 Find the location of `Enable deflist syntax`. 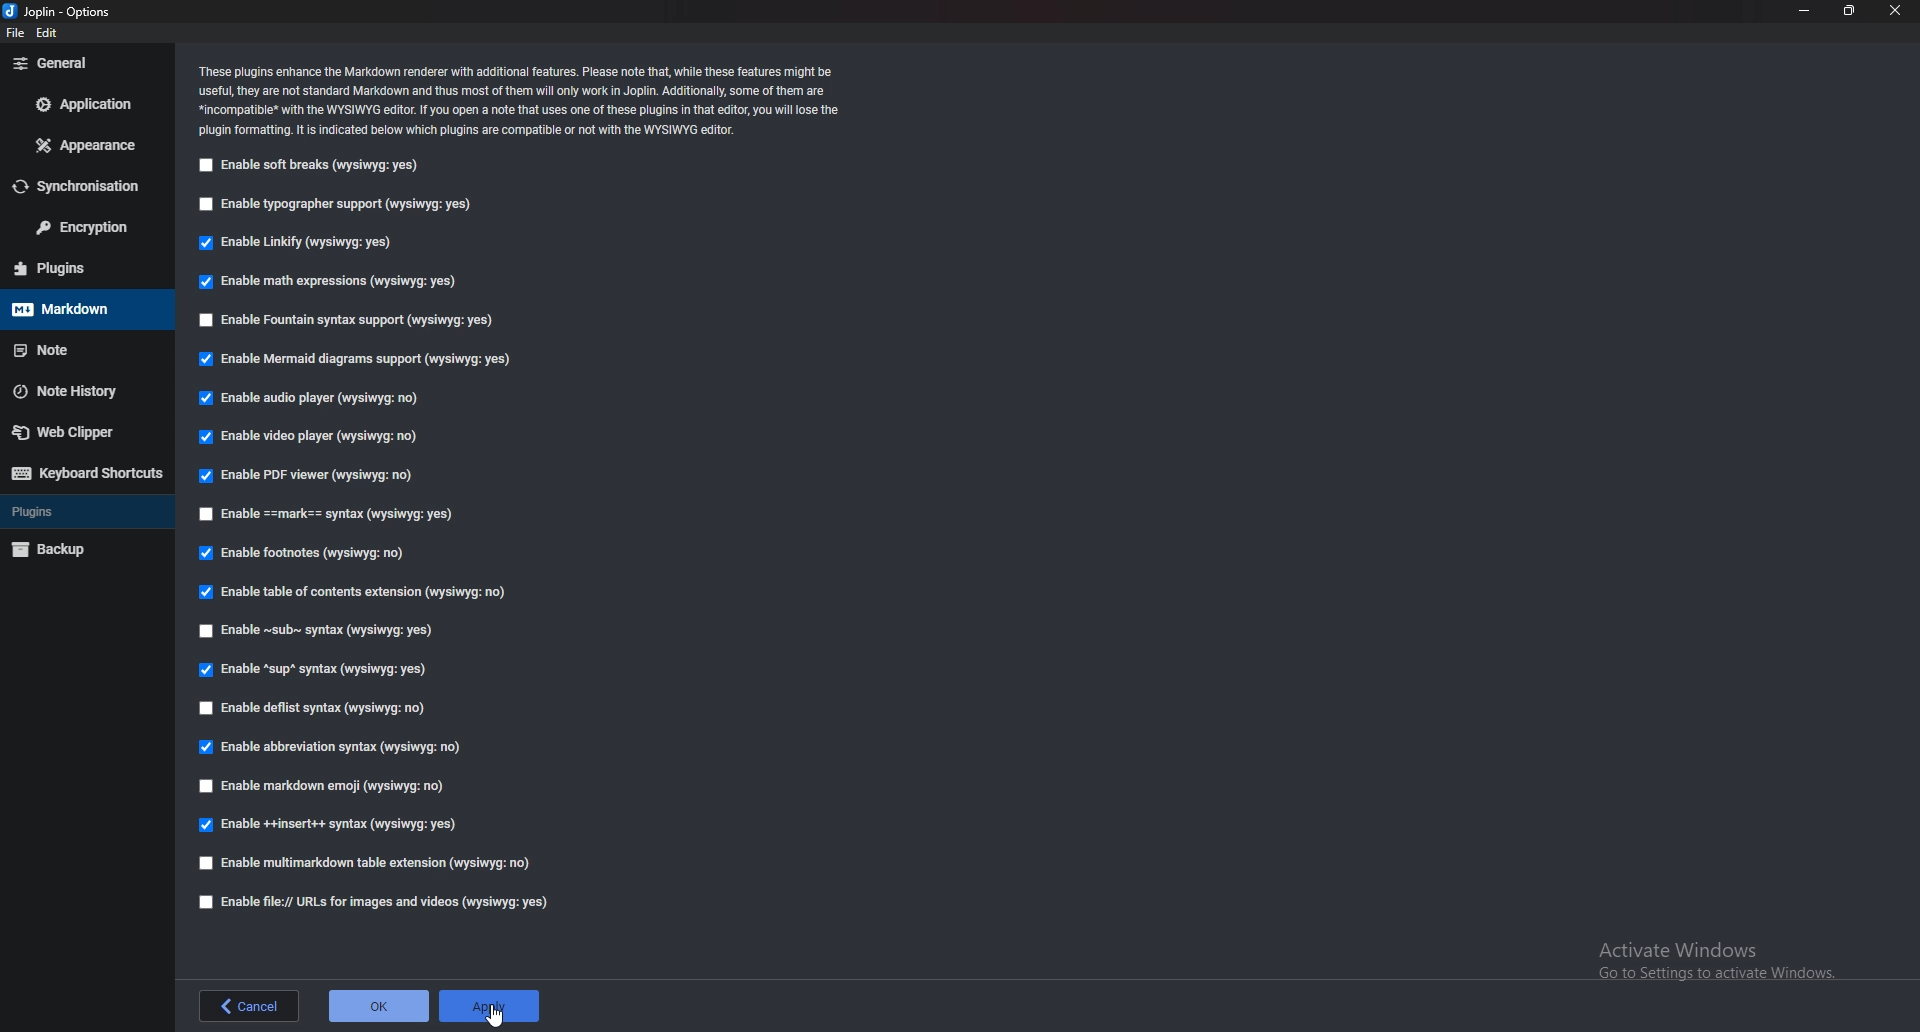

Enable deflist syntax is located at coordinates (323, 705).